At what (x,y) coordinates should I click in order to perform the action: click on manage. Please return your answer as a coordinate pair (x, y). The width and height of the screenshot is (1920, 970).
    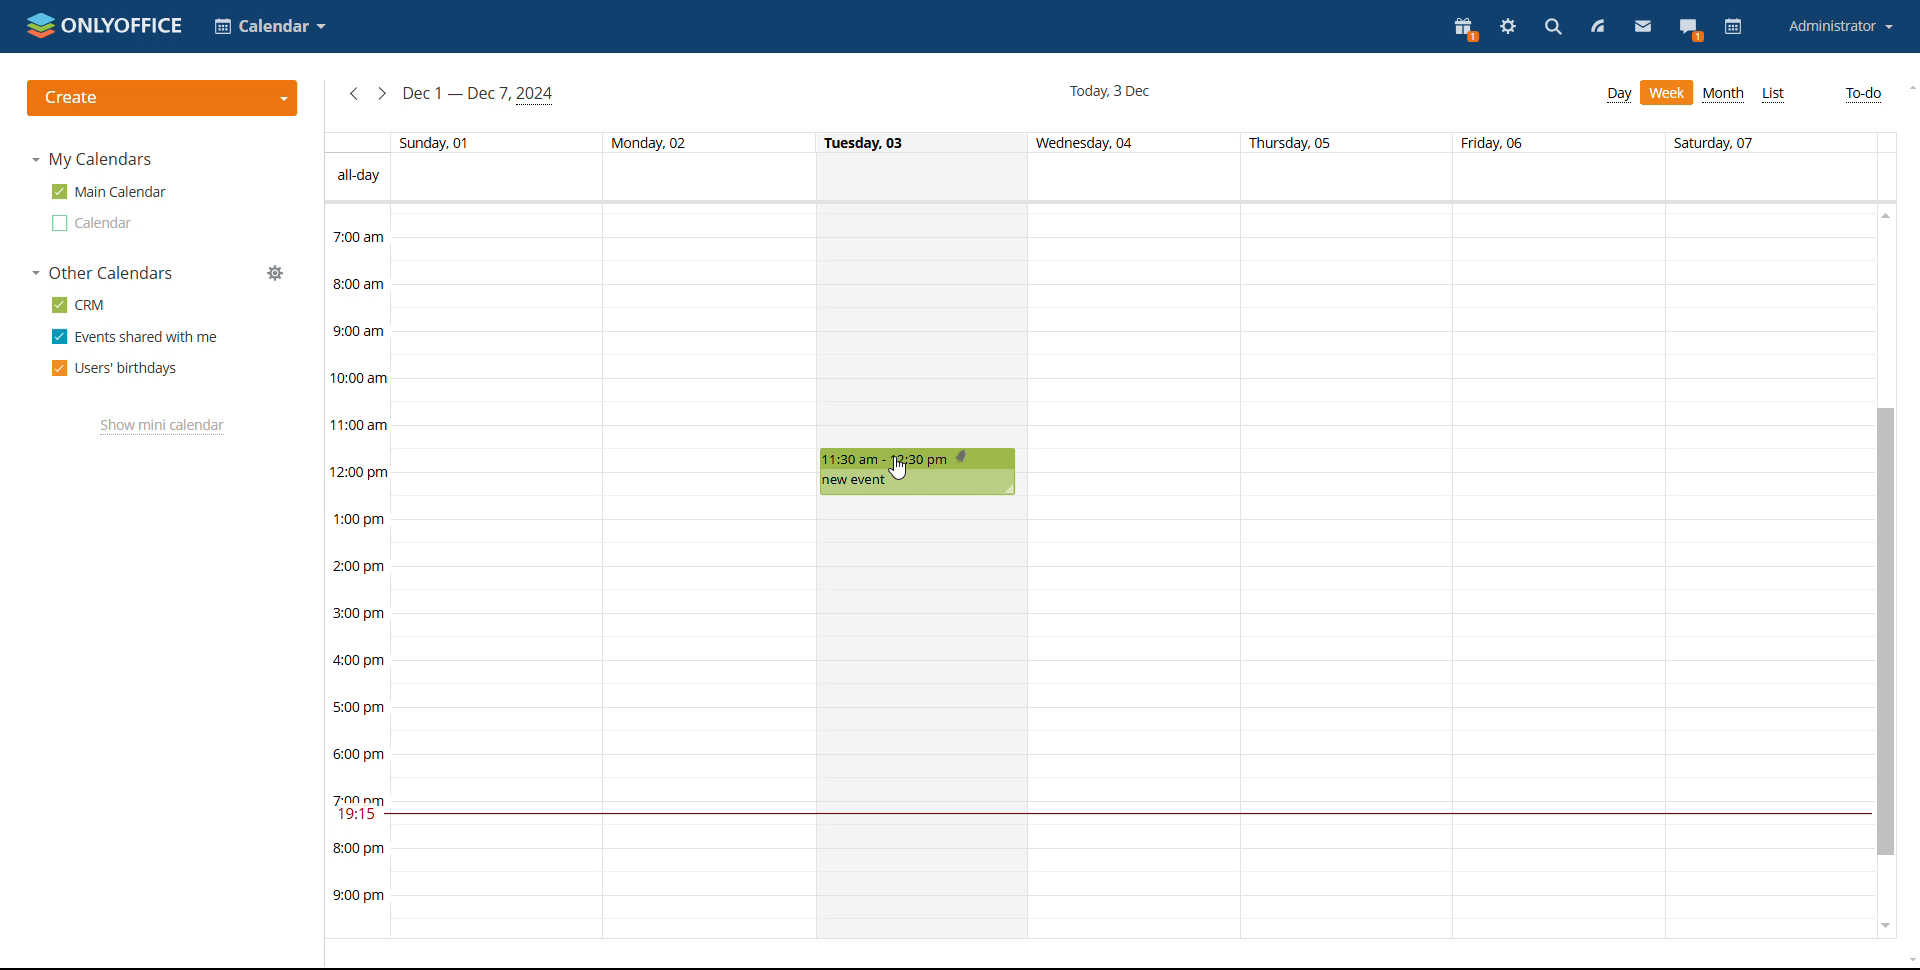
    Looking at the image, I should click on (276, 273).